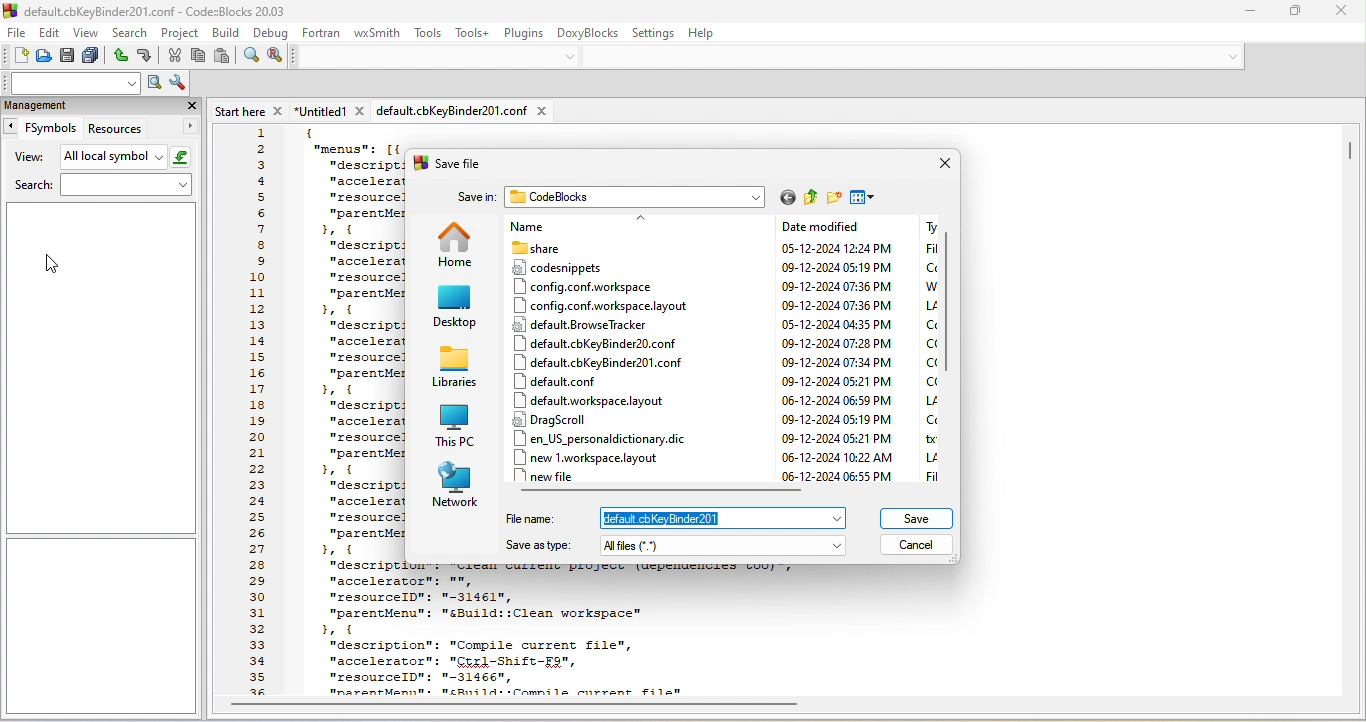 The width and height of the screenshot is (1366, 722). What do you see at coordinates (1234, 58) in the screenshot?
I see `down` at bounding box center [1234, 58].